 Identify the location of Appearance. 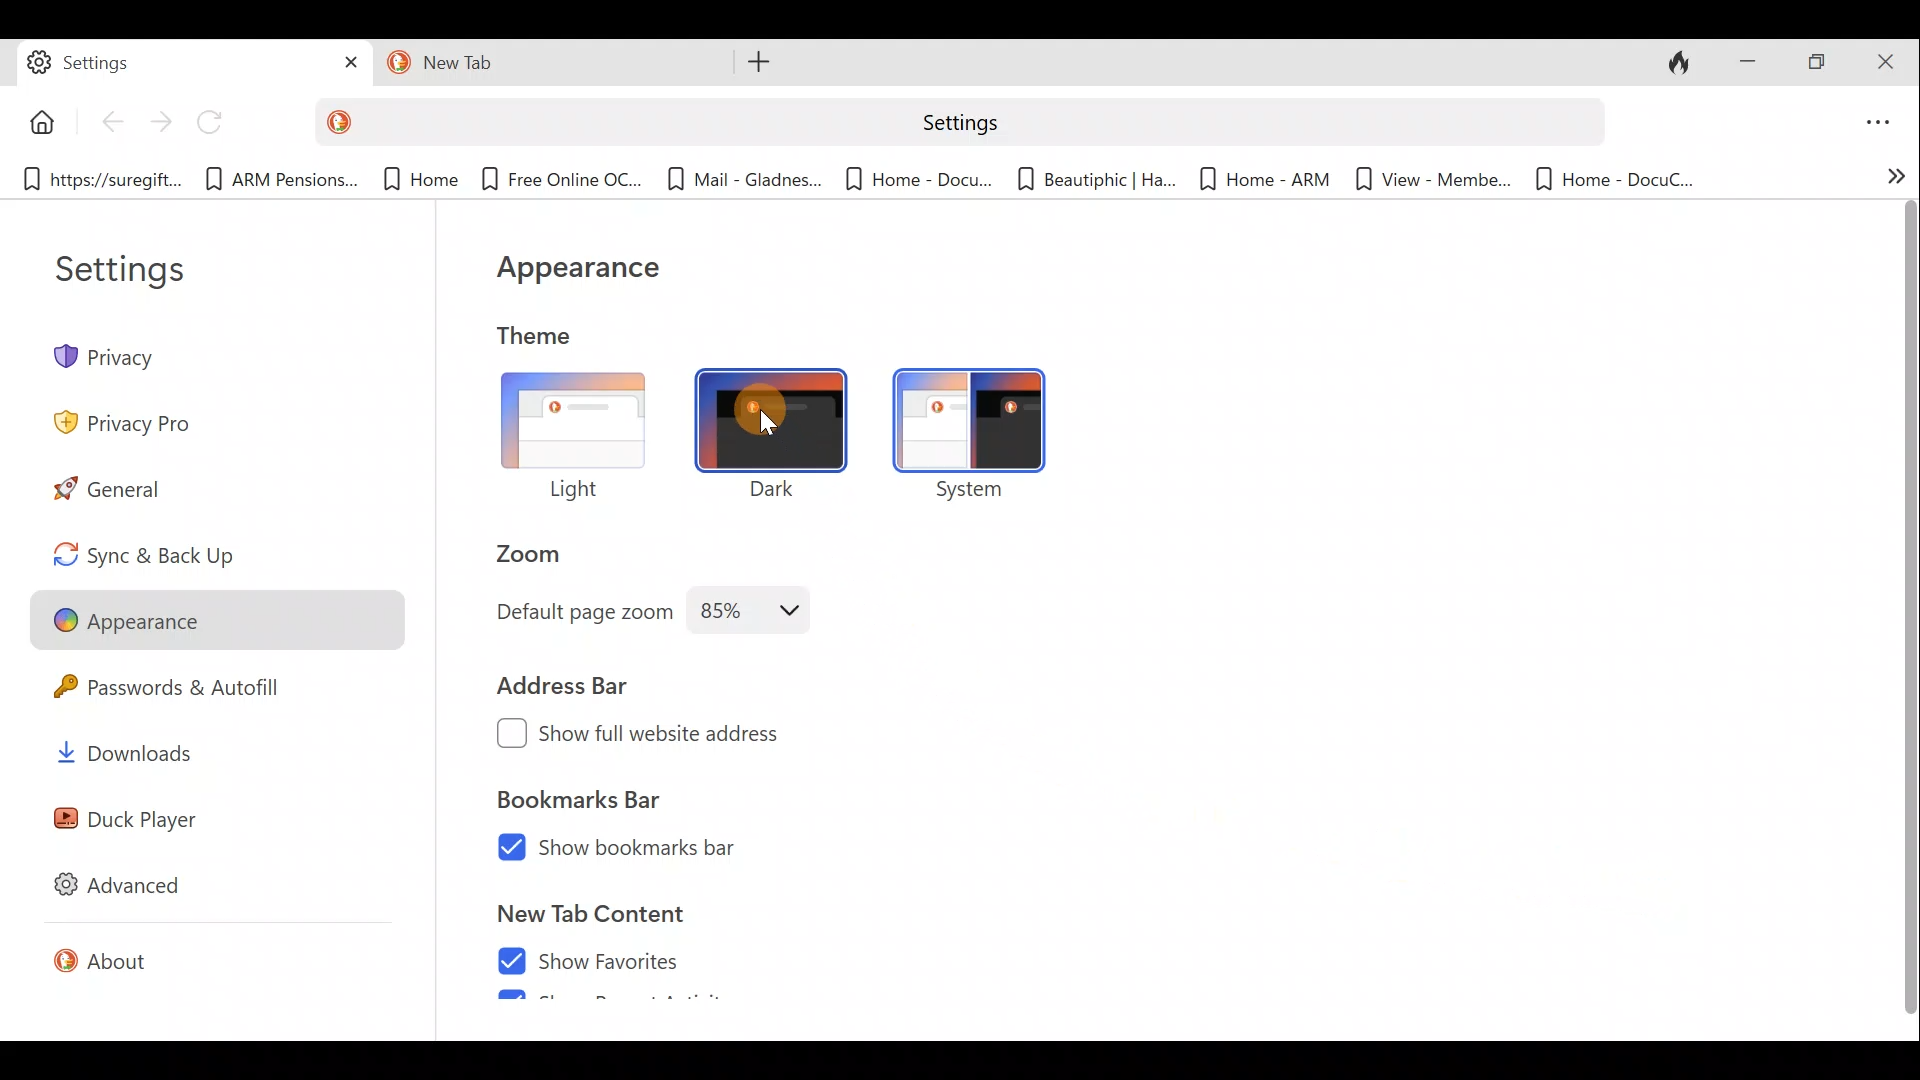
(208, 616).